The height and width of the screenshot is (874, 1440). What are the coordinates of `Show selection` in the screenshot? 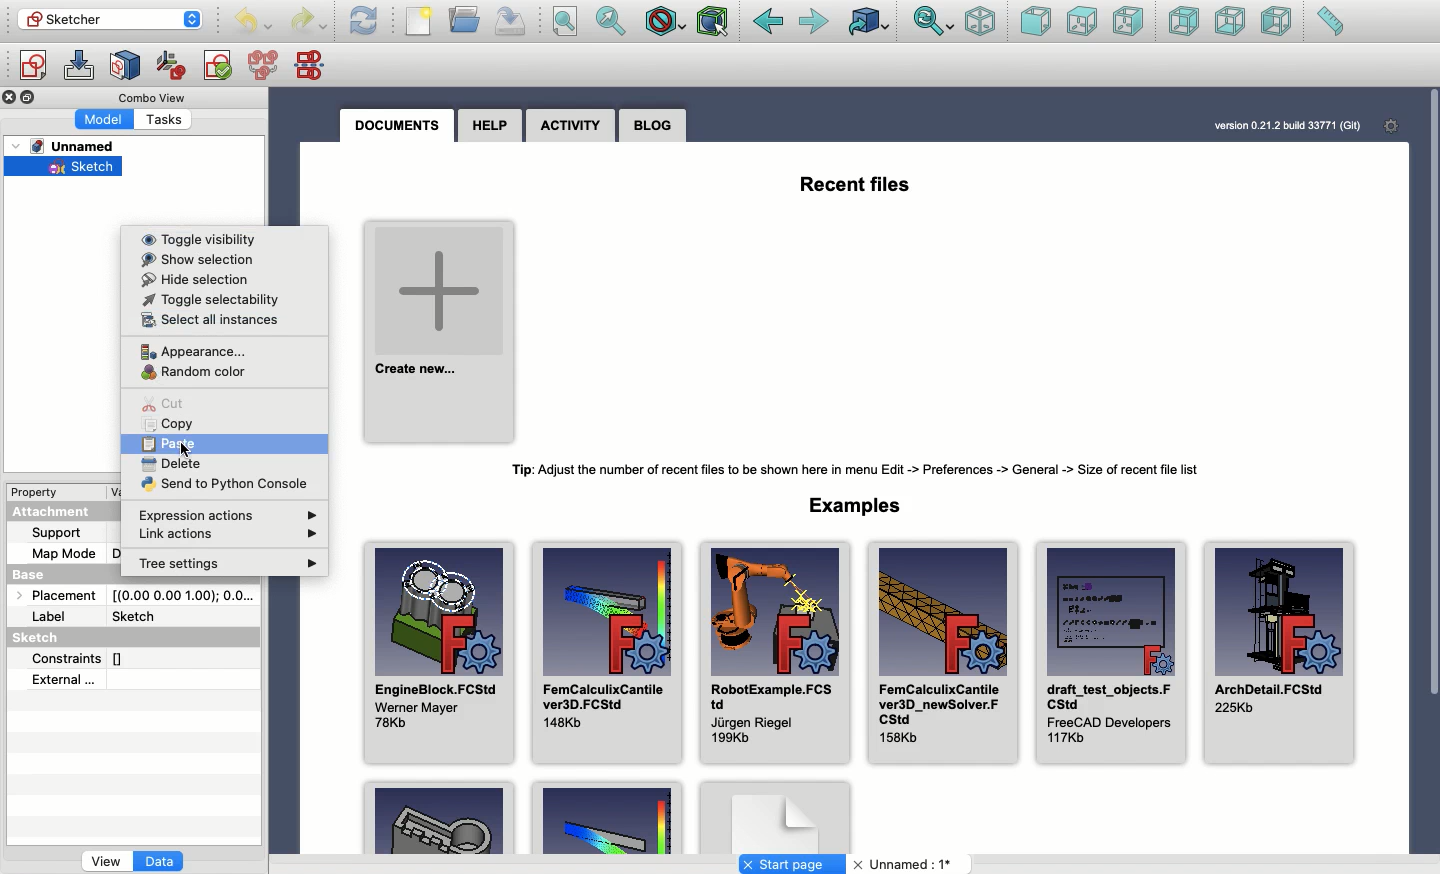 It's located at (191, 258).